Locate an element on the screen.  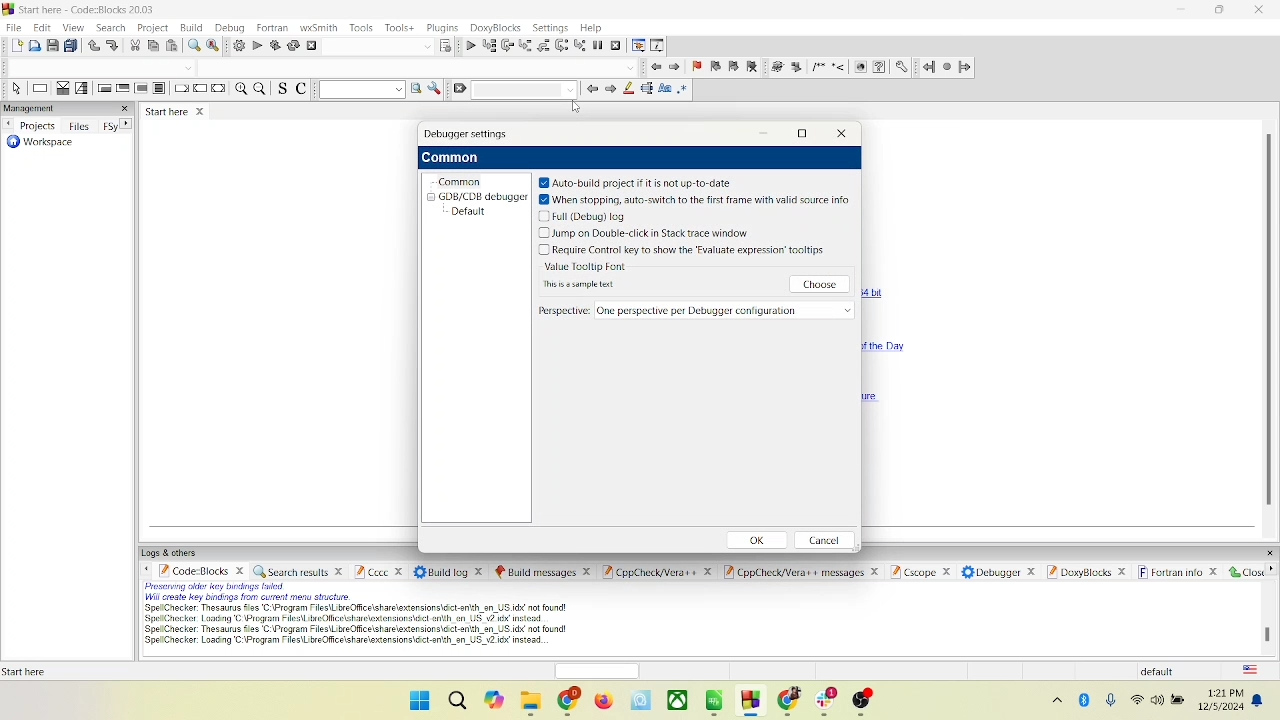
view is located at coordinates (76, 27).